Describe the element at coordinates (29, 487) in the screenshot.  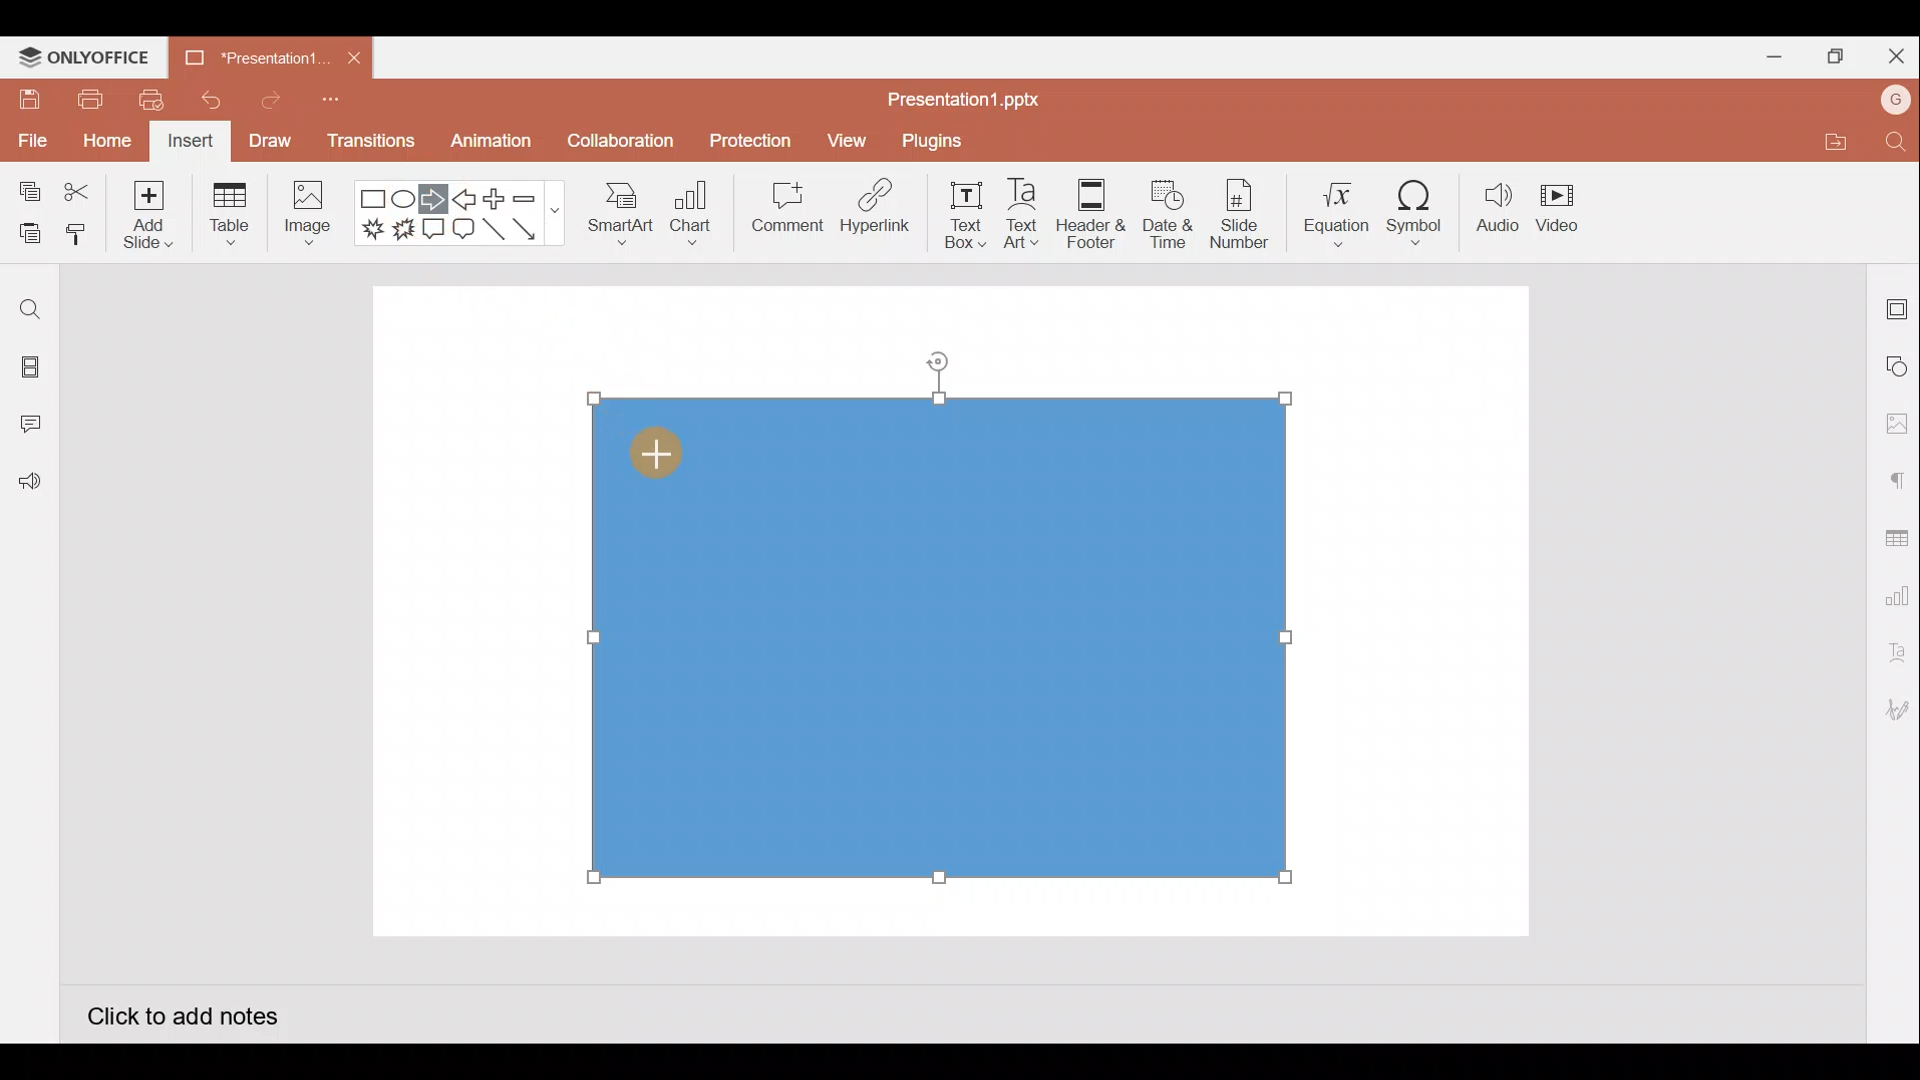
I see `Feedback and Support` at that location.